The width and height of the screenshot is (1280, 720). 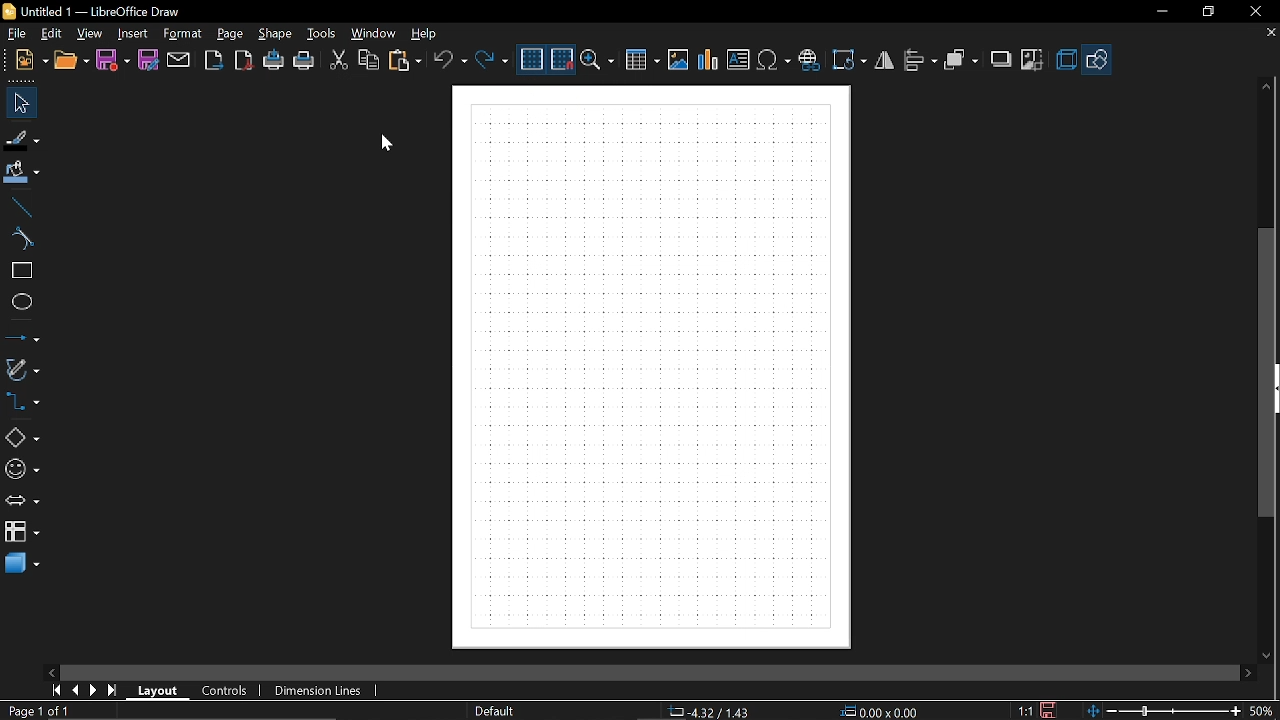 What do you see at coordinates (35, 711) in the screenshot?
I see `current page` at bounding box center [35, 711].